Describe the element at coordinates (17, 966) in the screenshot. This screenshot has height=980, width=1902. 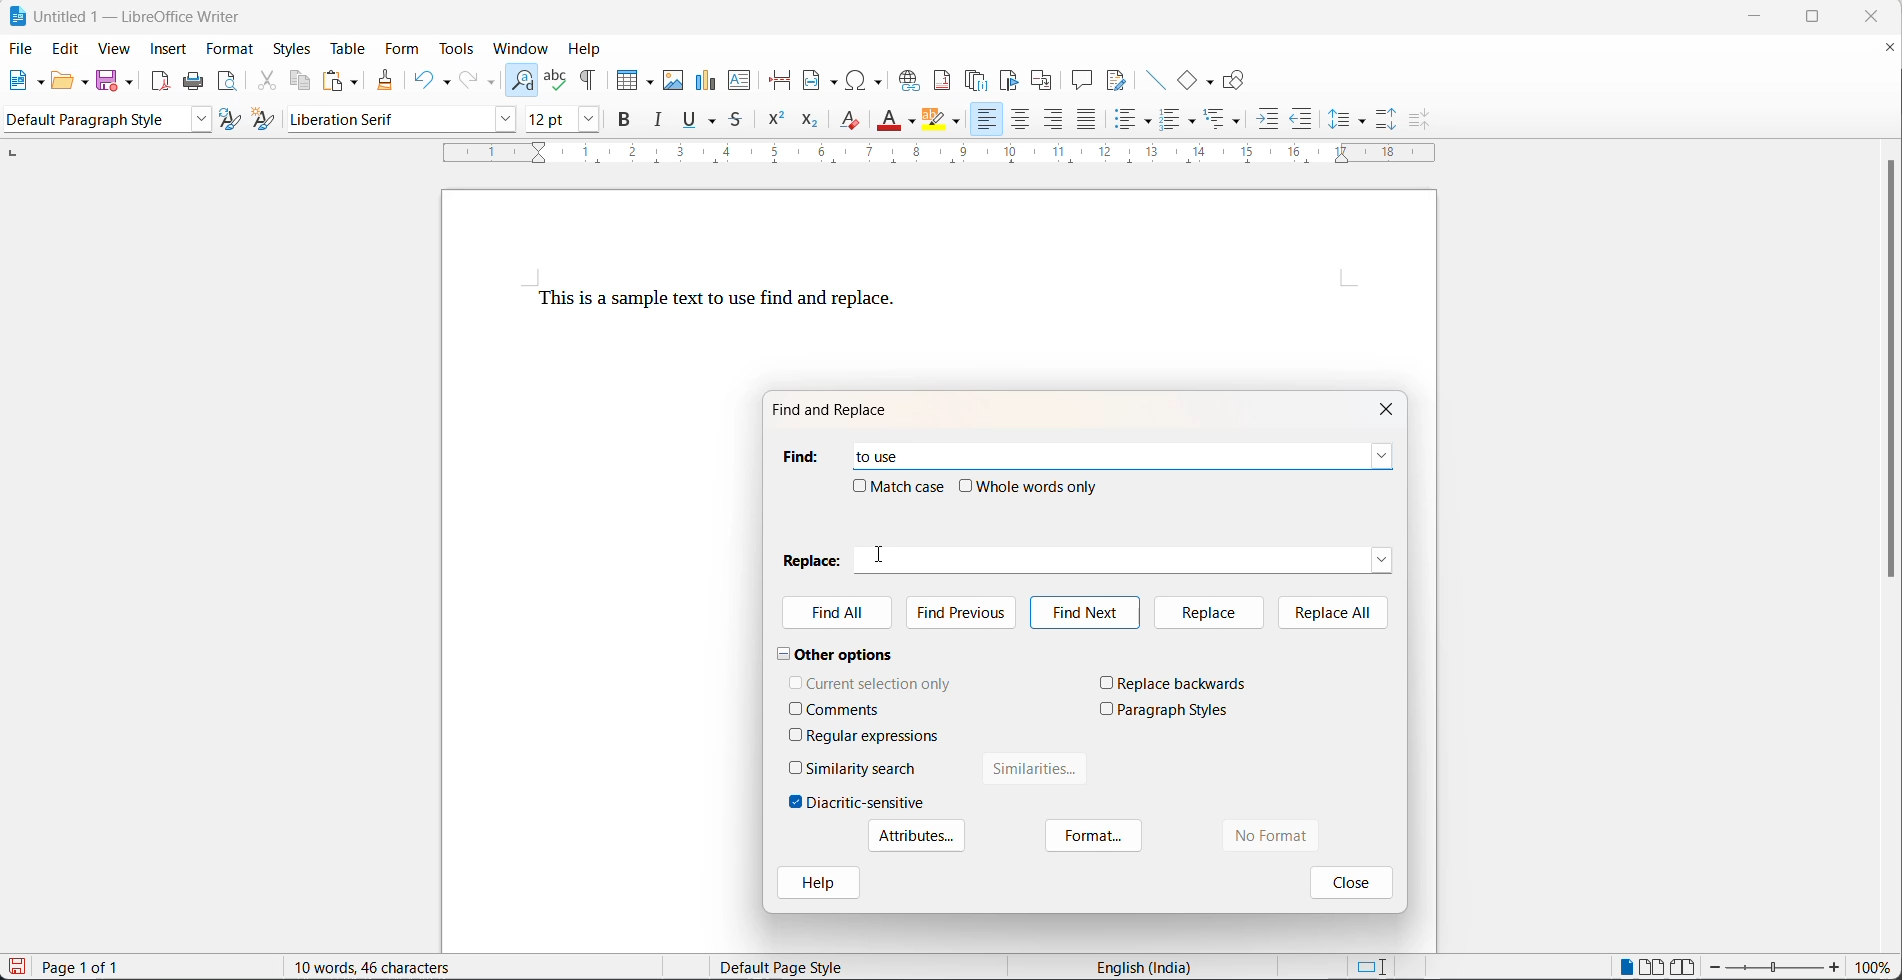
I see `save` at that location.